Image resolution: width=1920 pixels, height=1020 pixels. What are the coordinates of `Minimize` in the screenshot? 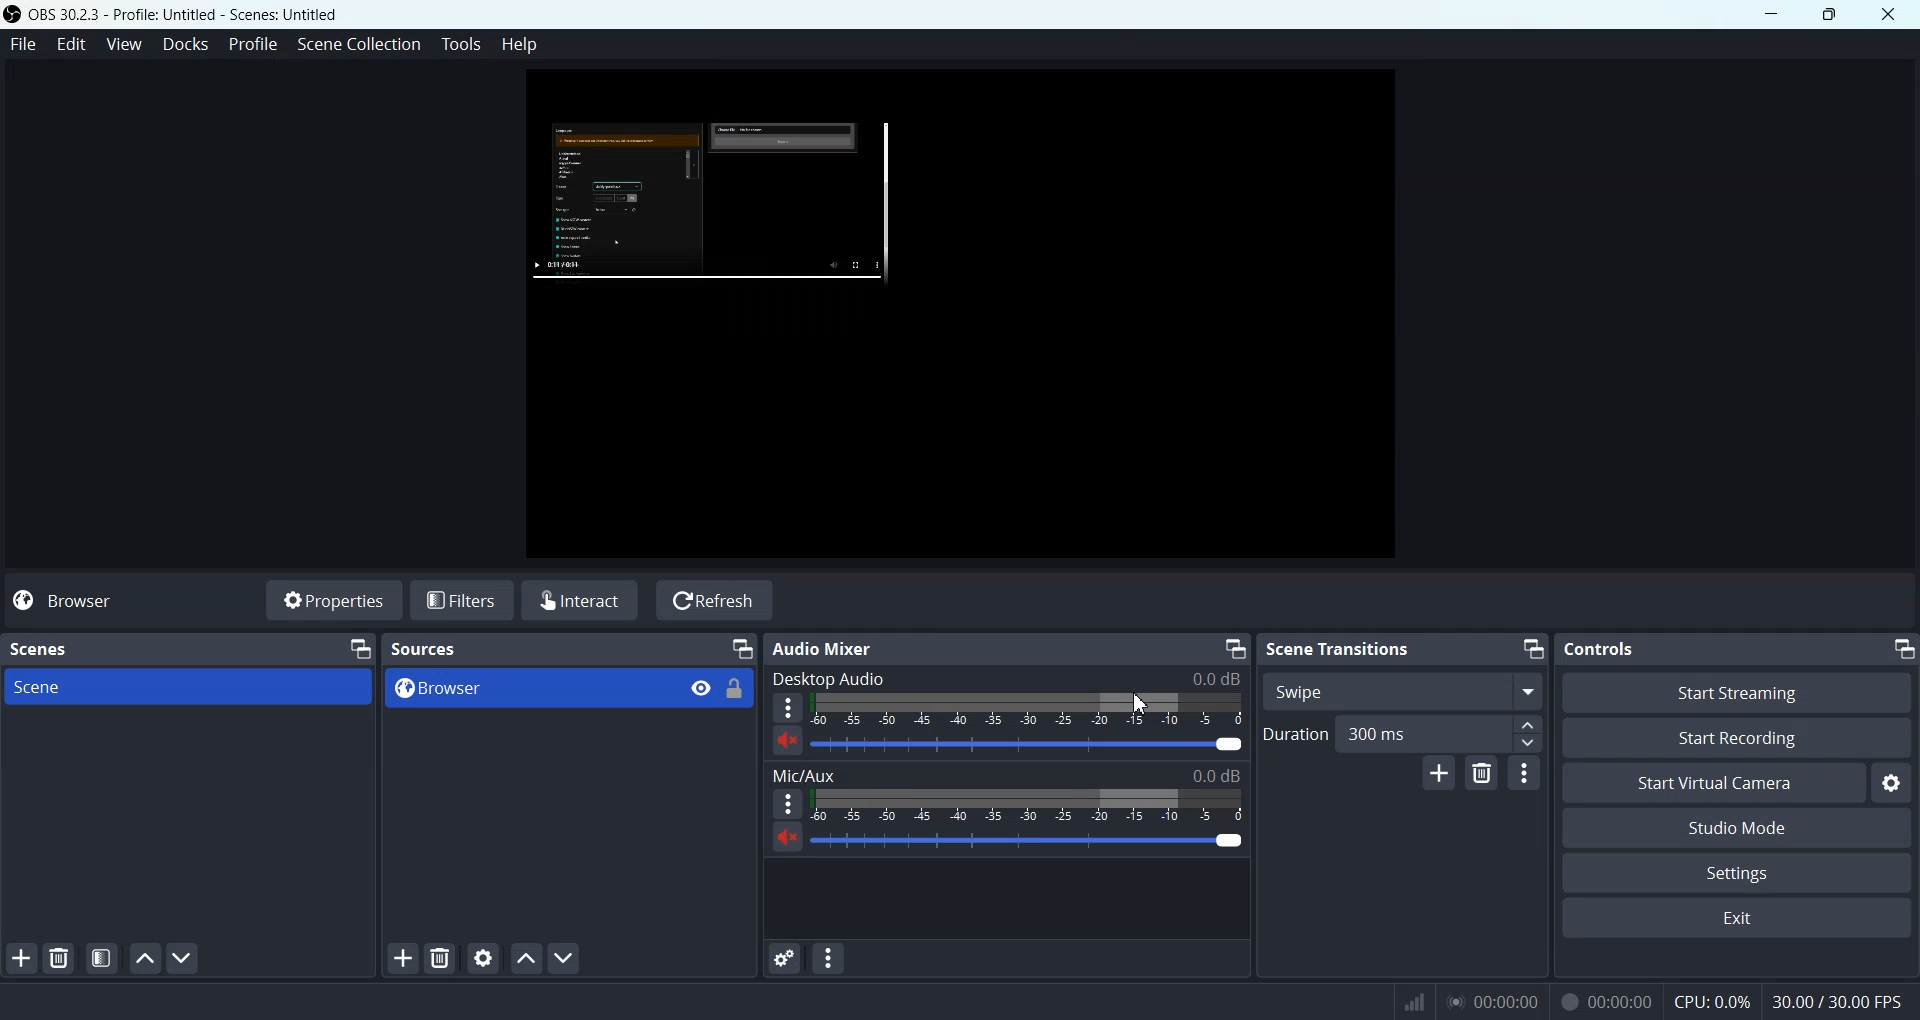 It's located at (1532, 648).